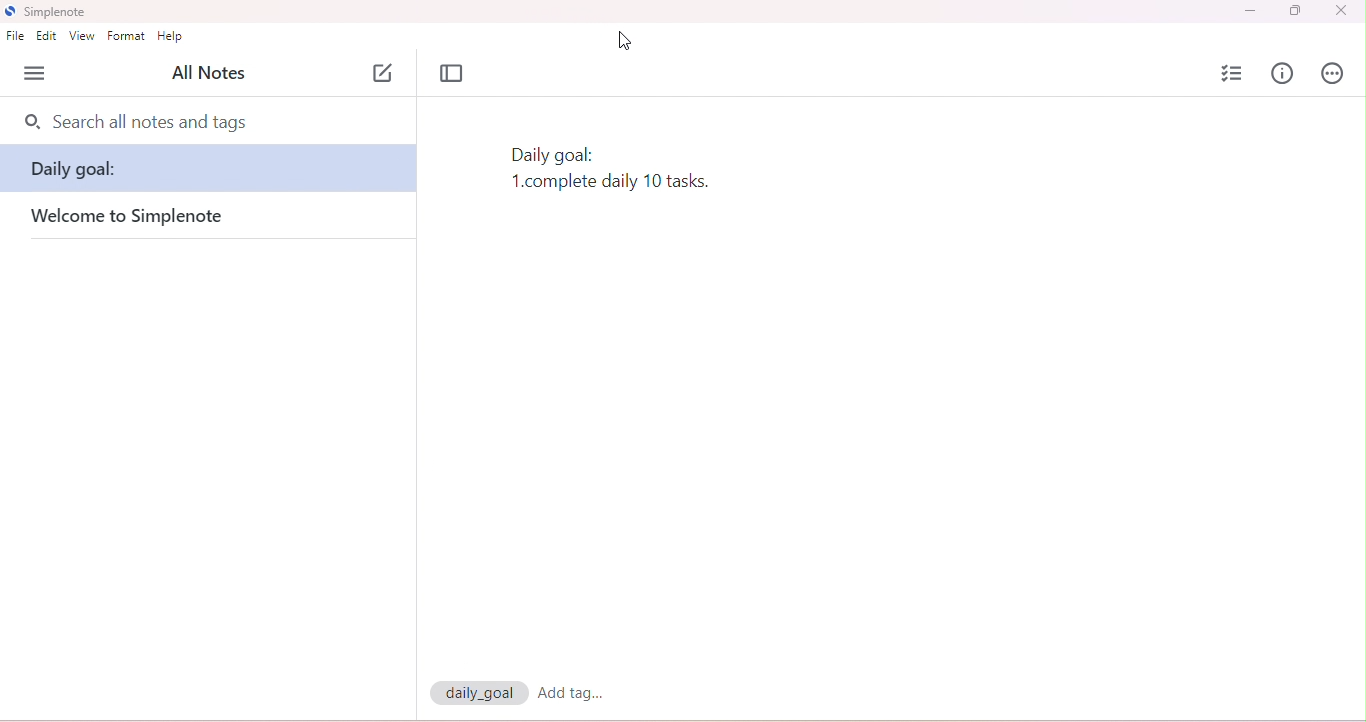  I want to click on file, so click(17, 36).